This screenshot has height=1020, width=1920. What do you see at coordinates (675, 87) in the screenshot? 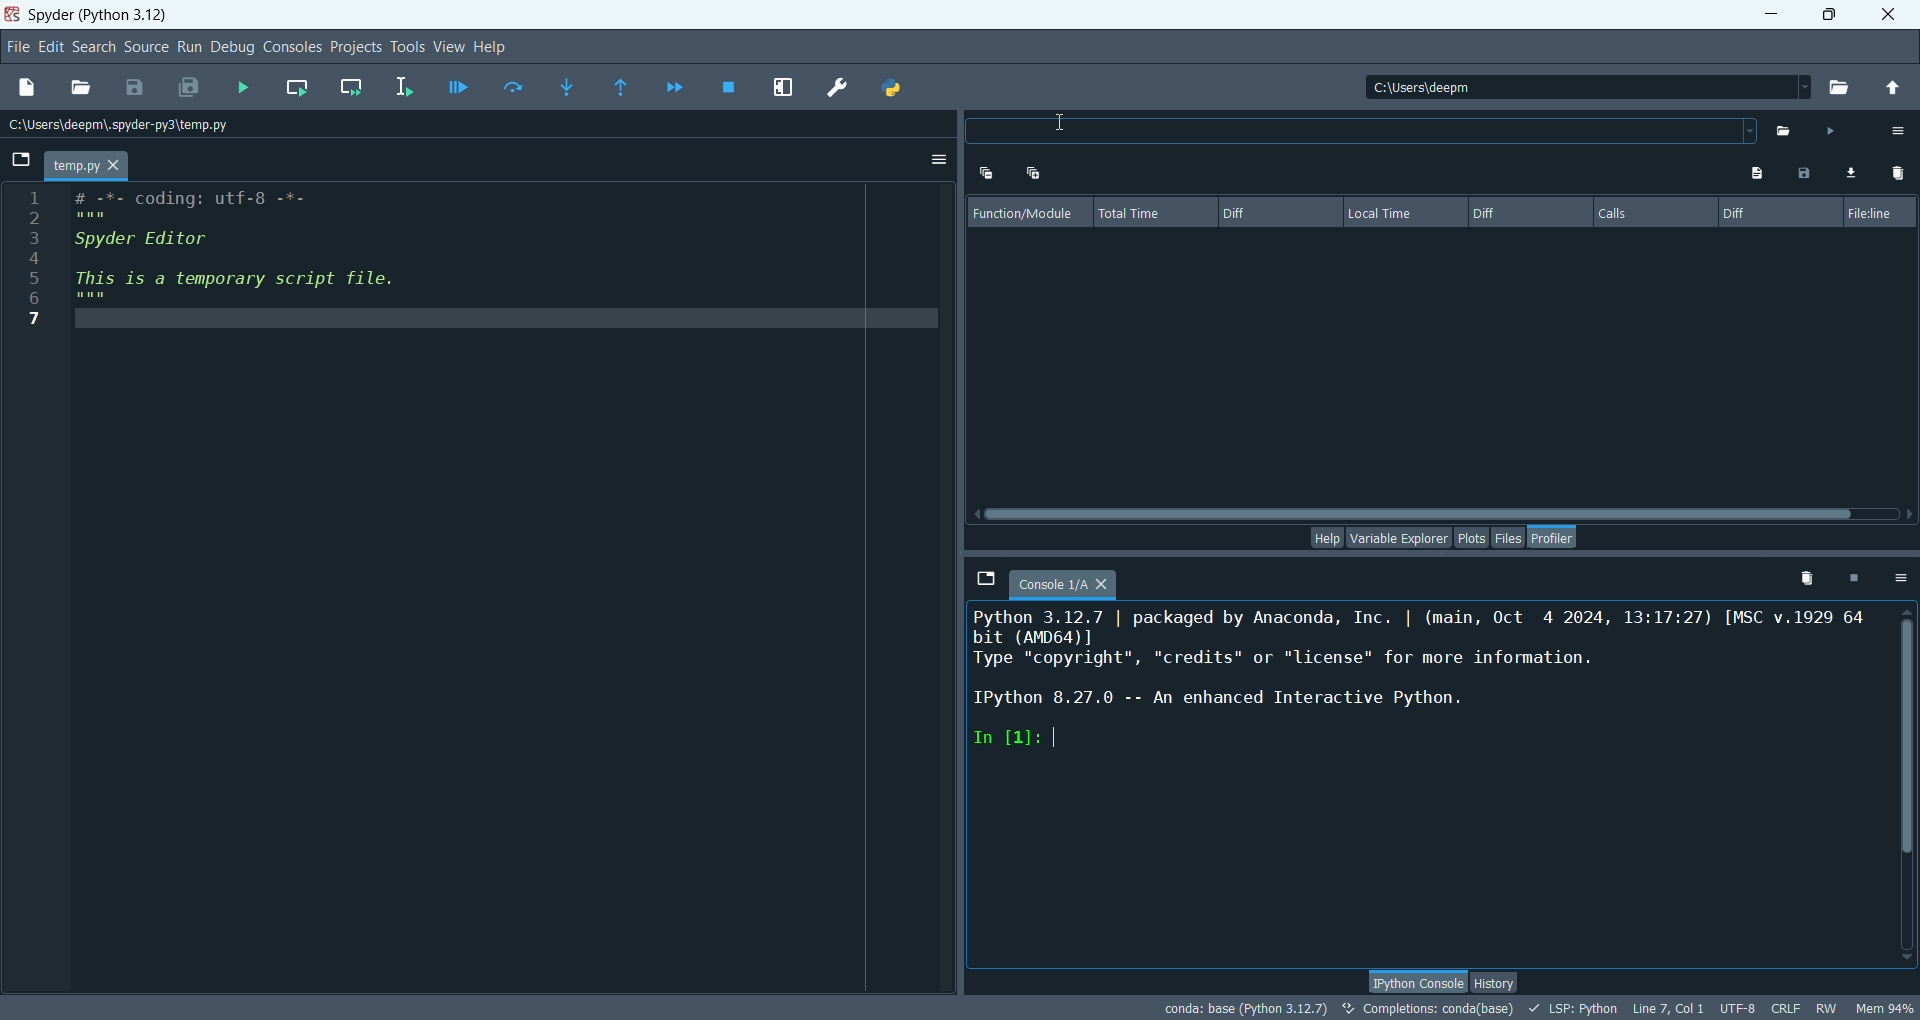
I see `continue execution until next breakdown` at bounding box center [675, 87].